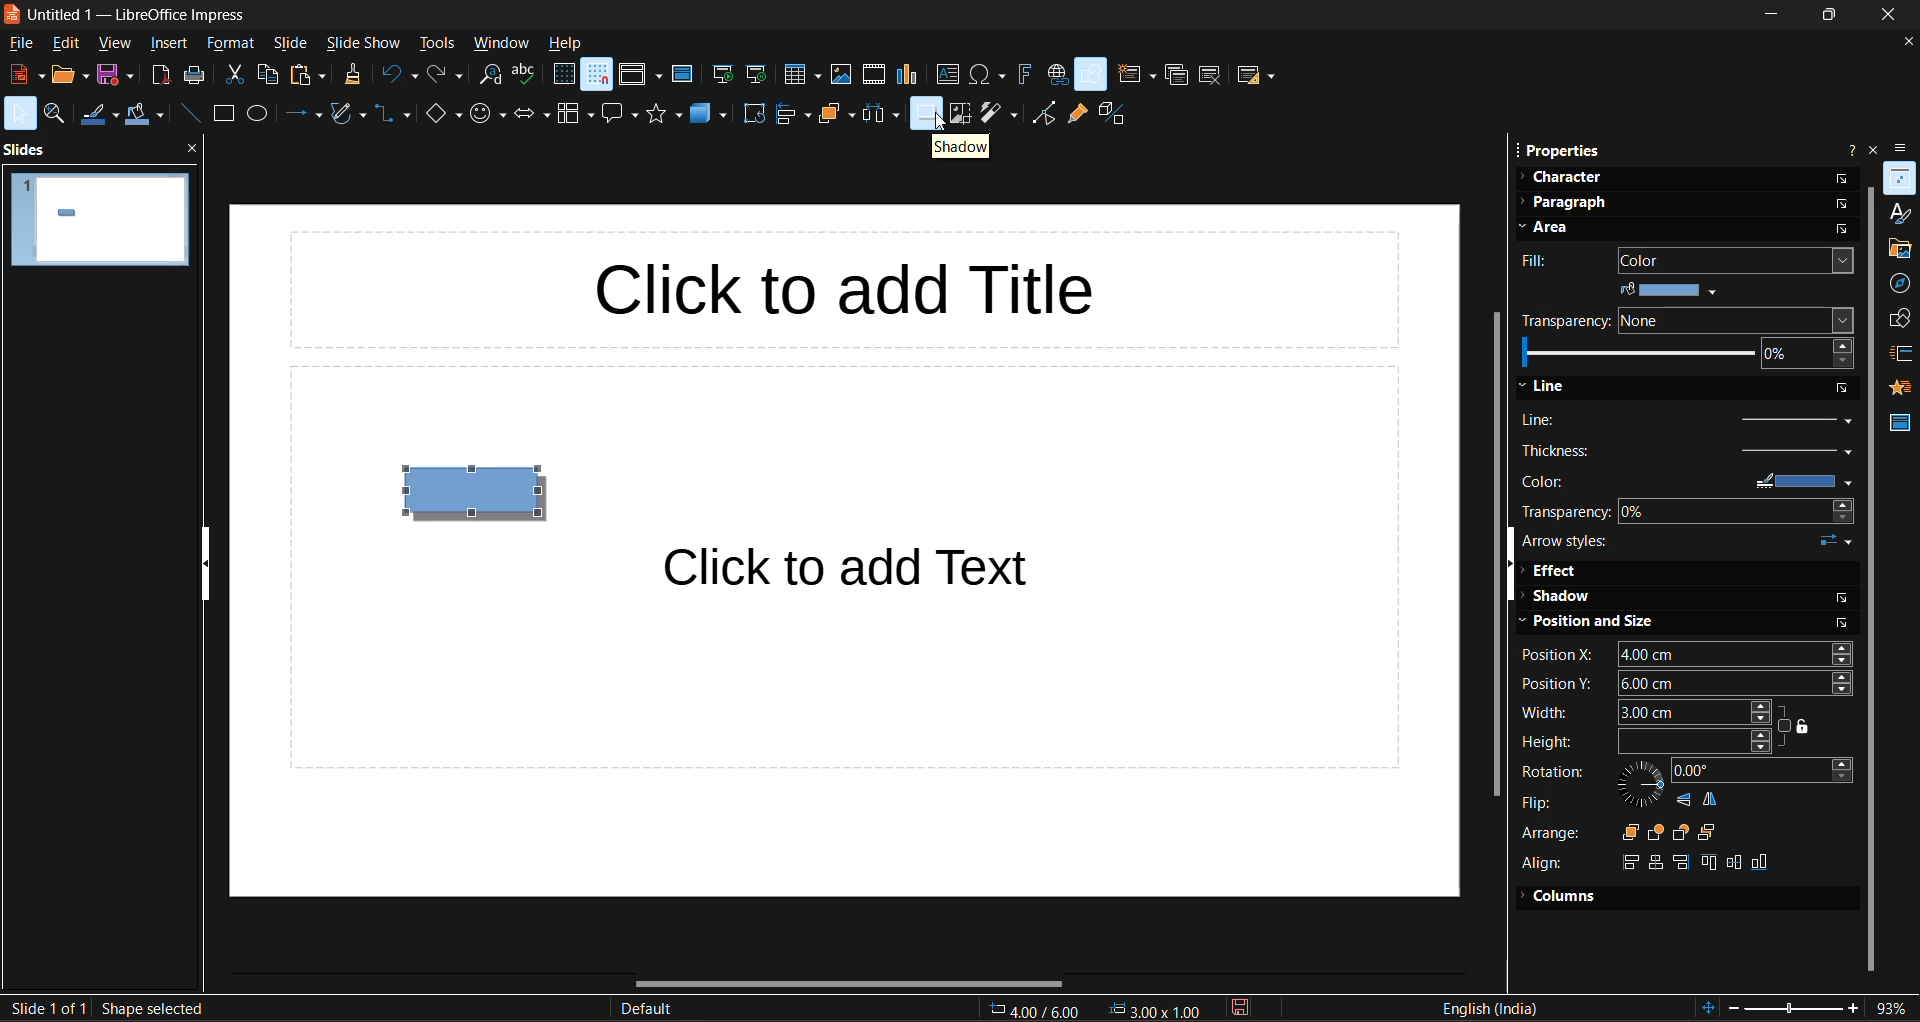 The height and width of the screenshot is (1022, 1920). I want to click on properties, so click(1902, 177).